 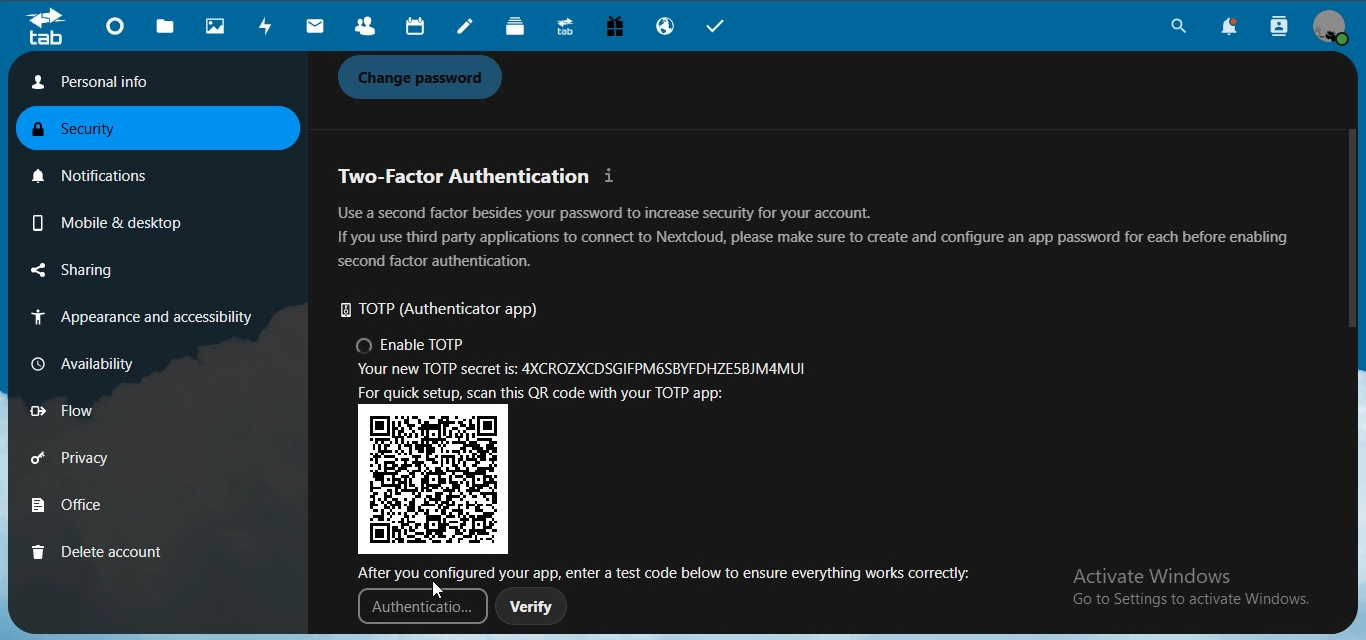 I want to click on upgrade, so click(x=568, y=29).